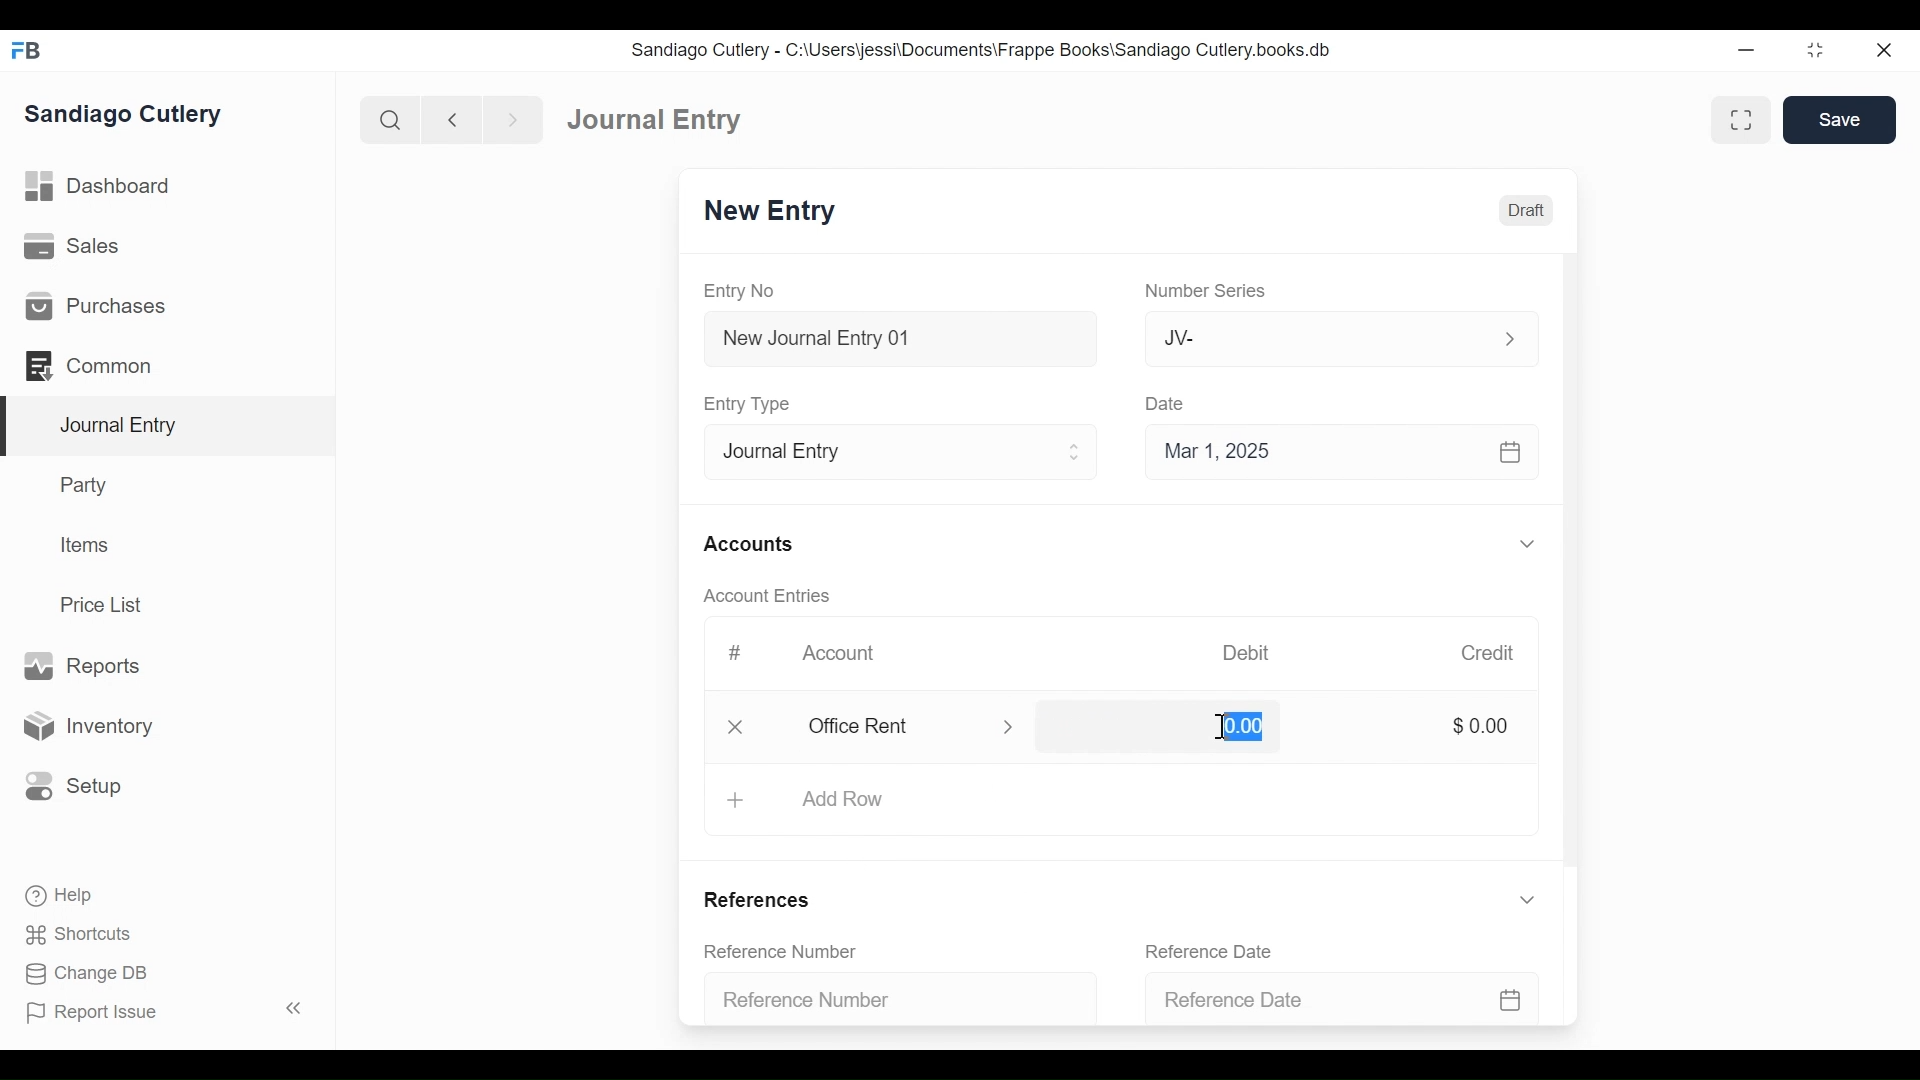 This screenshot has width=1920, height=1080. I want to click on Credit, so click(1488, 653).